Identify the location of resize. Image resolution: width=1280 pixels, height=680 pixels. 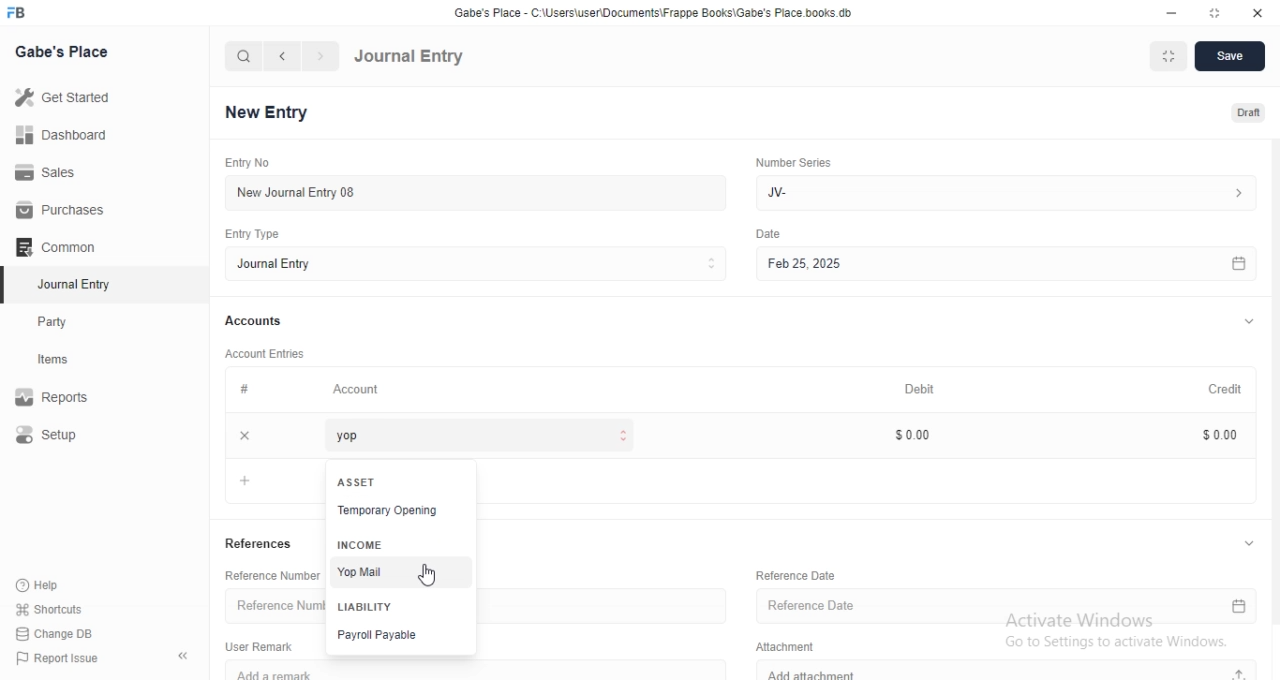
(1211, 12).